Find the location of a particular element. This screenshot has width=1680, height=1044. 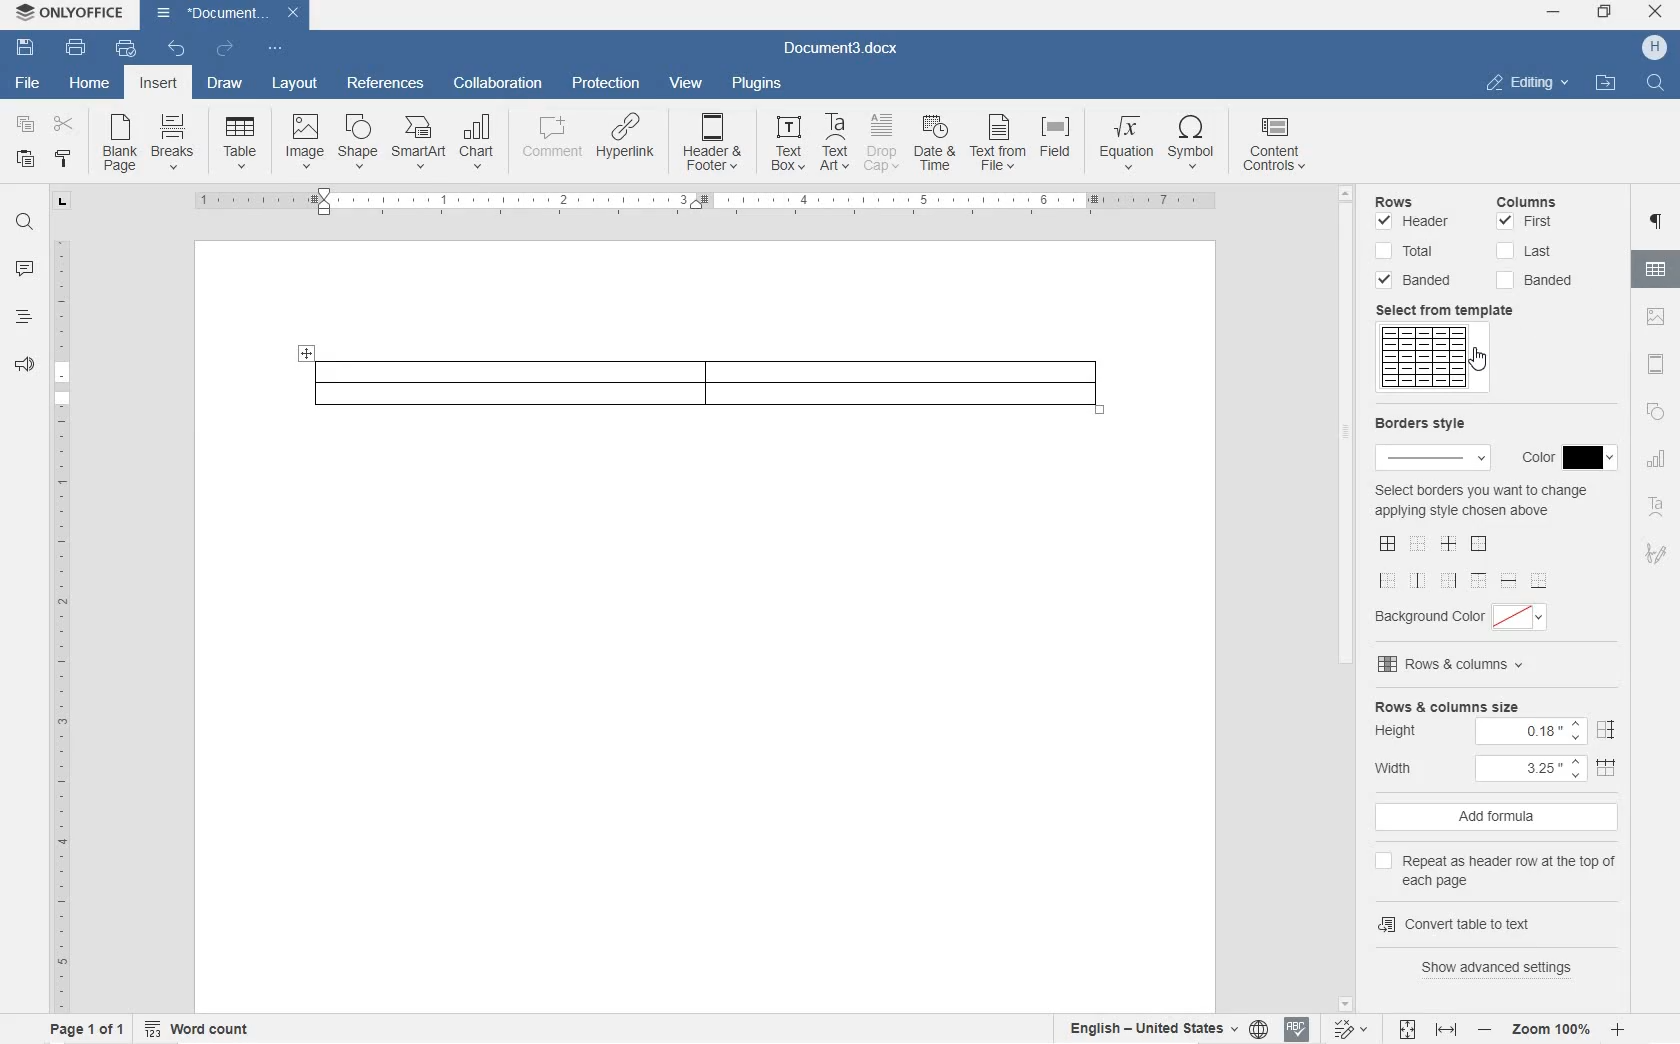

RULER is located at coordinates (59, 621).